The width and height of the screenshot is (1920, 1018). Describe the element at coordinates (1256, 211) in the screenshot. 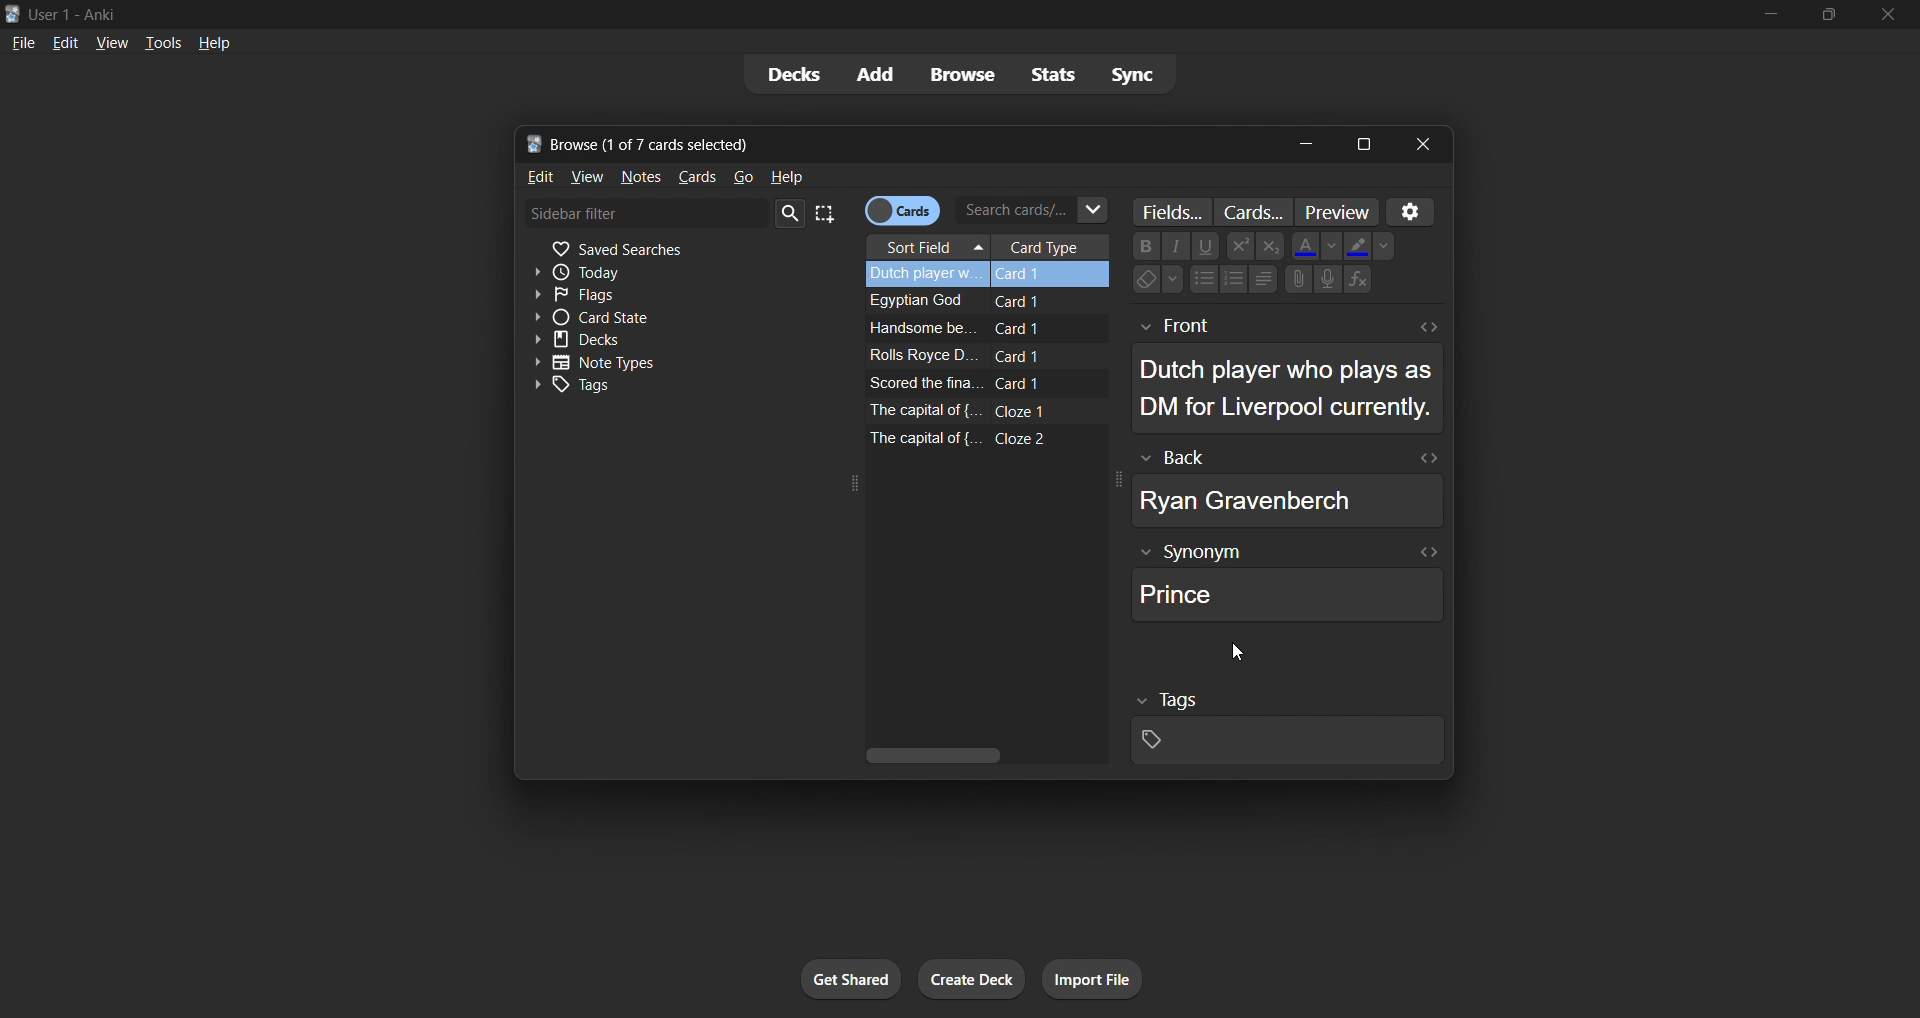

I see `customize card templates` at that location.